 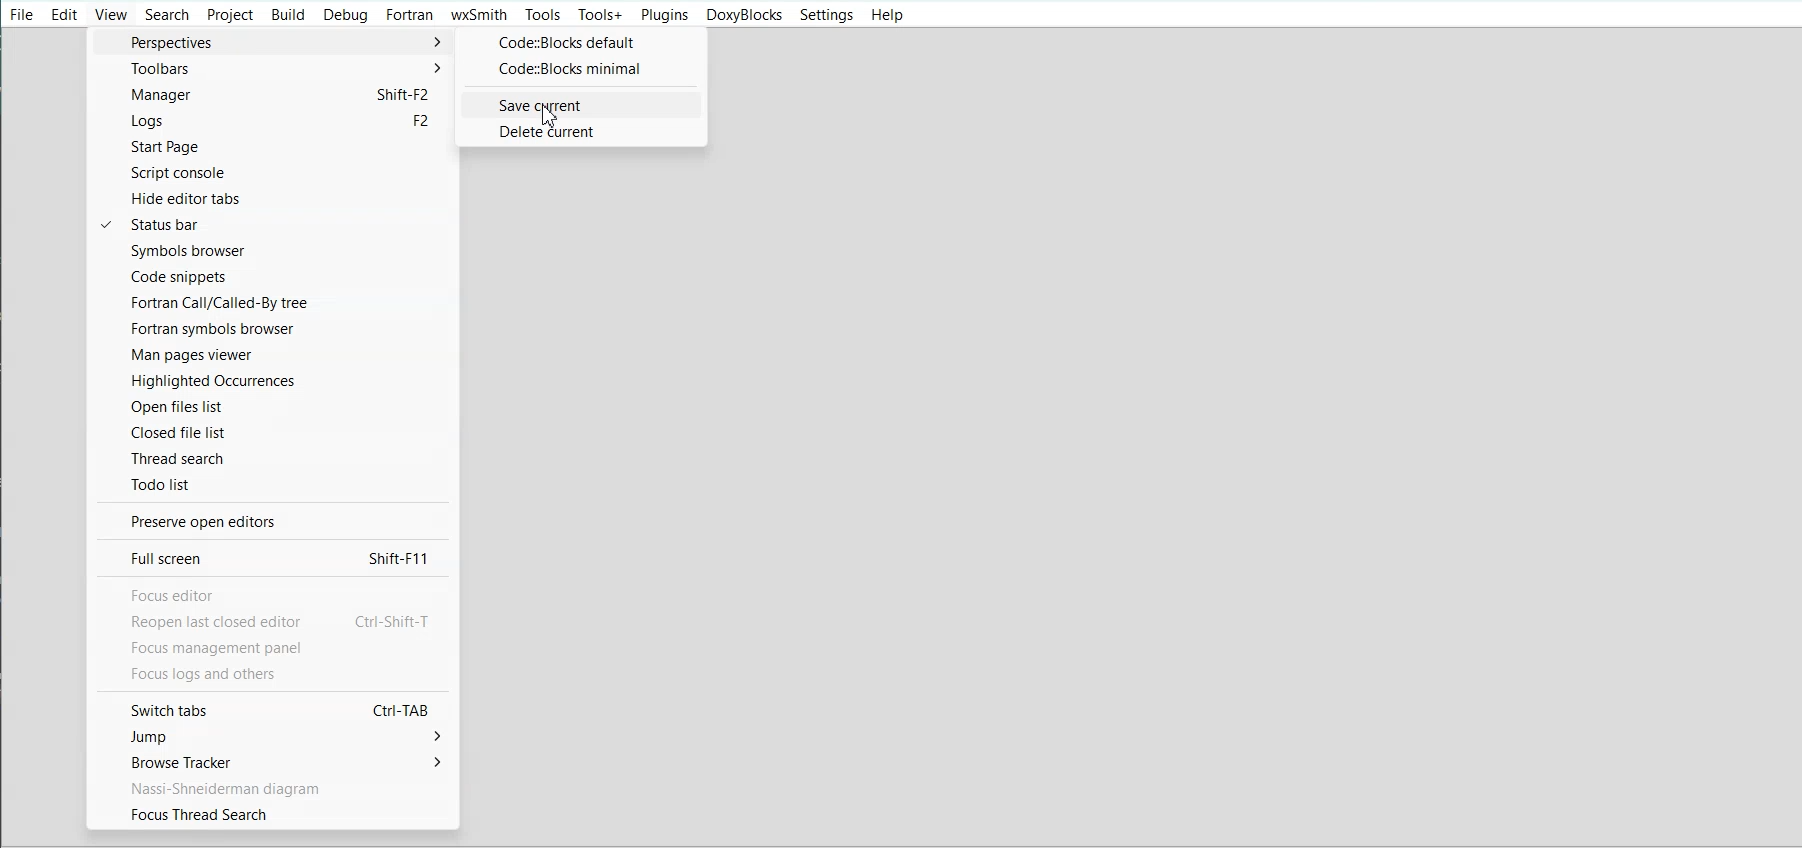 I want to click on Fortran, so click(x=410, y=15).